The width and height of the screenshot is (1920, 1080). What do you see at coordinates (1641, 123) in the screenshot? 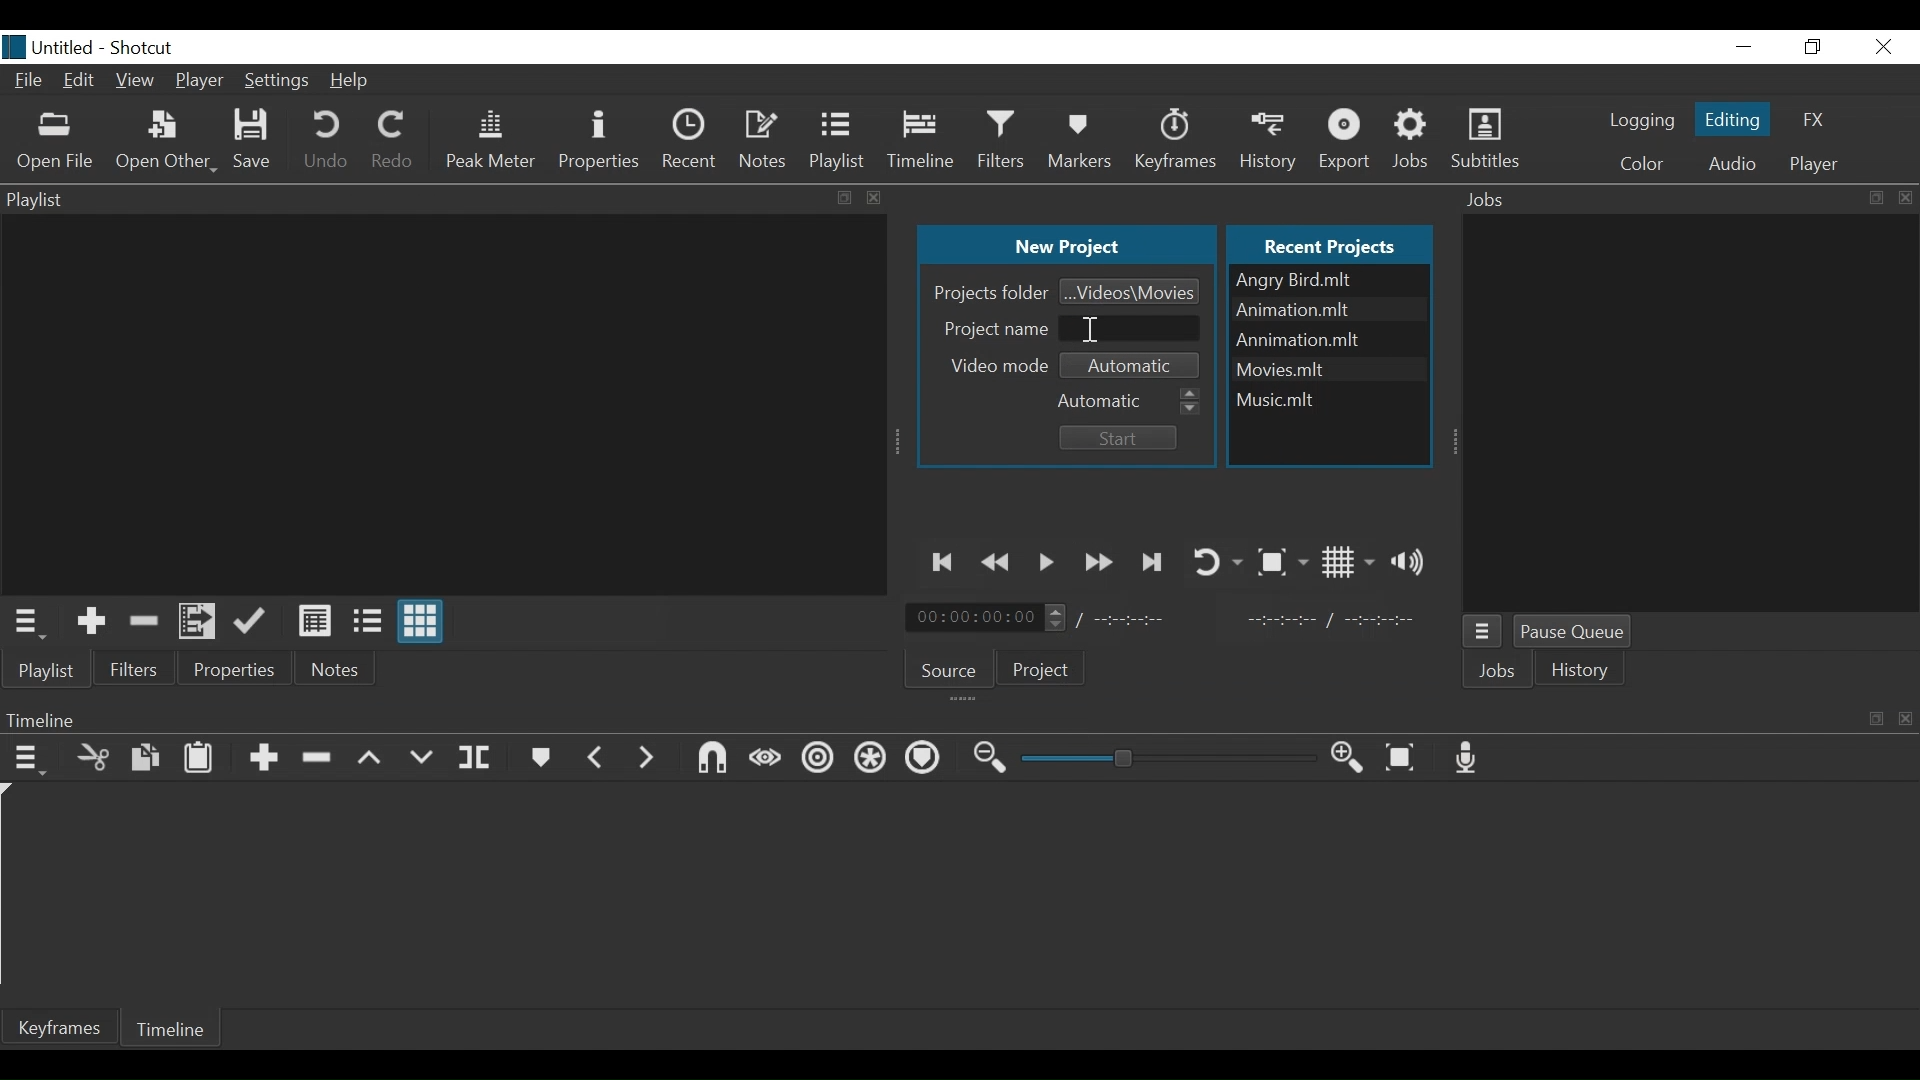
I see `logging` at bounding box center [1641, 123].